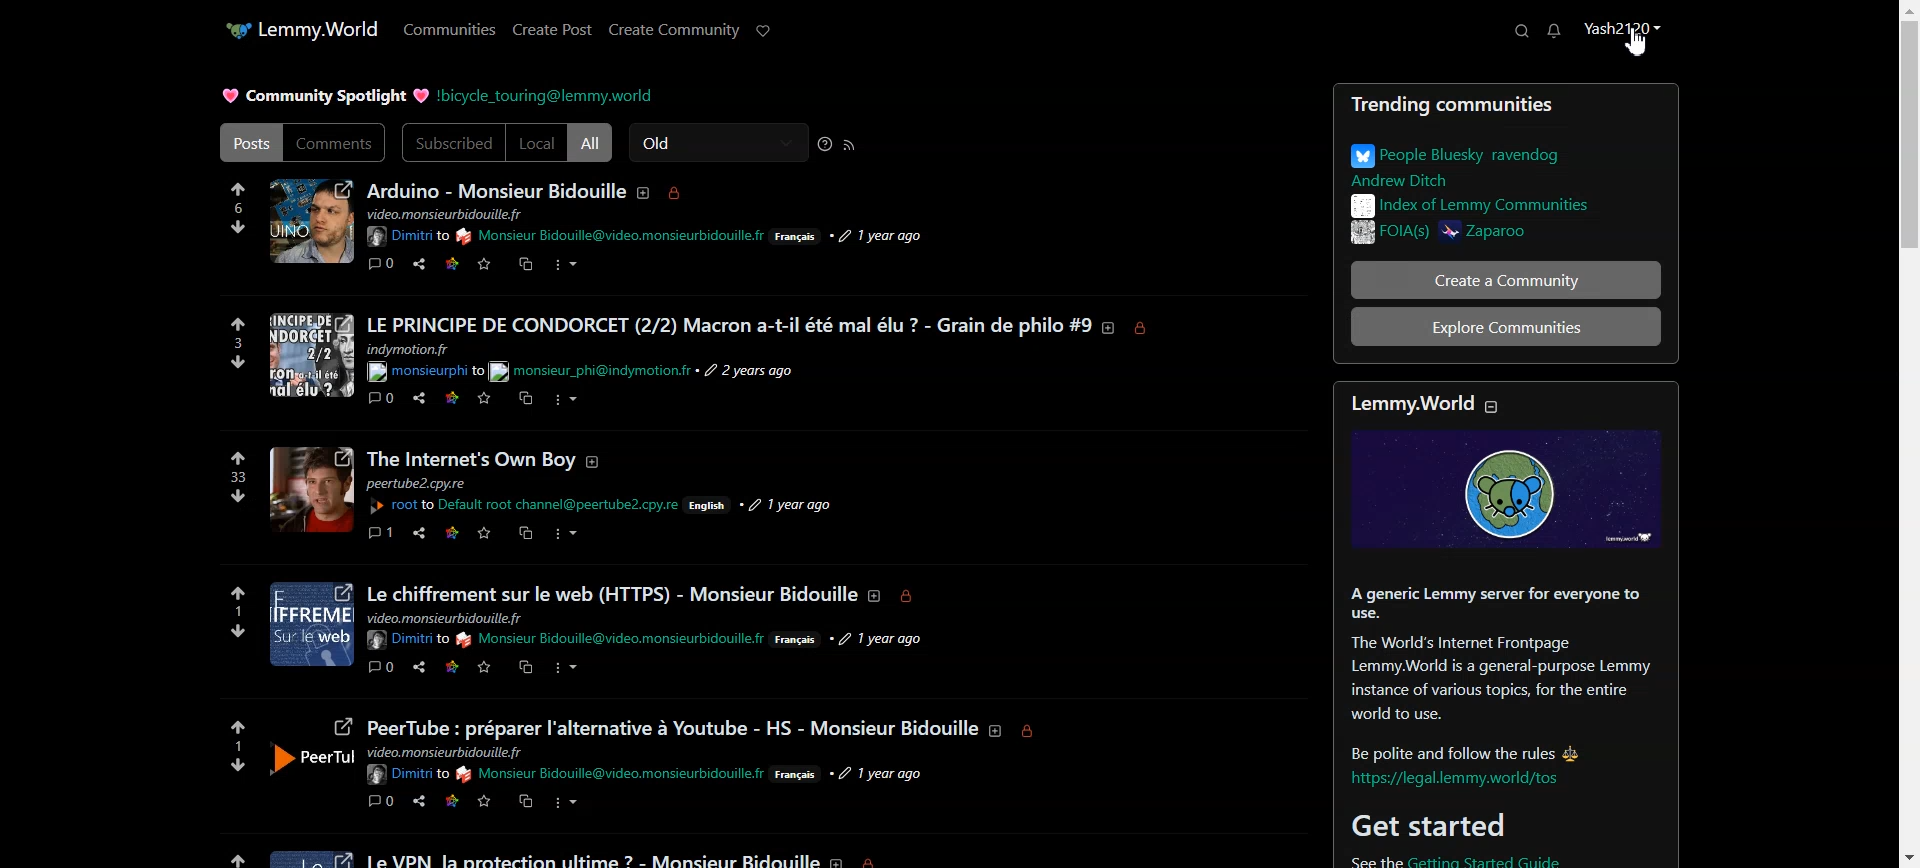 The height and width of the screenshot is (868, 1920). I want to click on share, so click(420, 534).